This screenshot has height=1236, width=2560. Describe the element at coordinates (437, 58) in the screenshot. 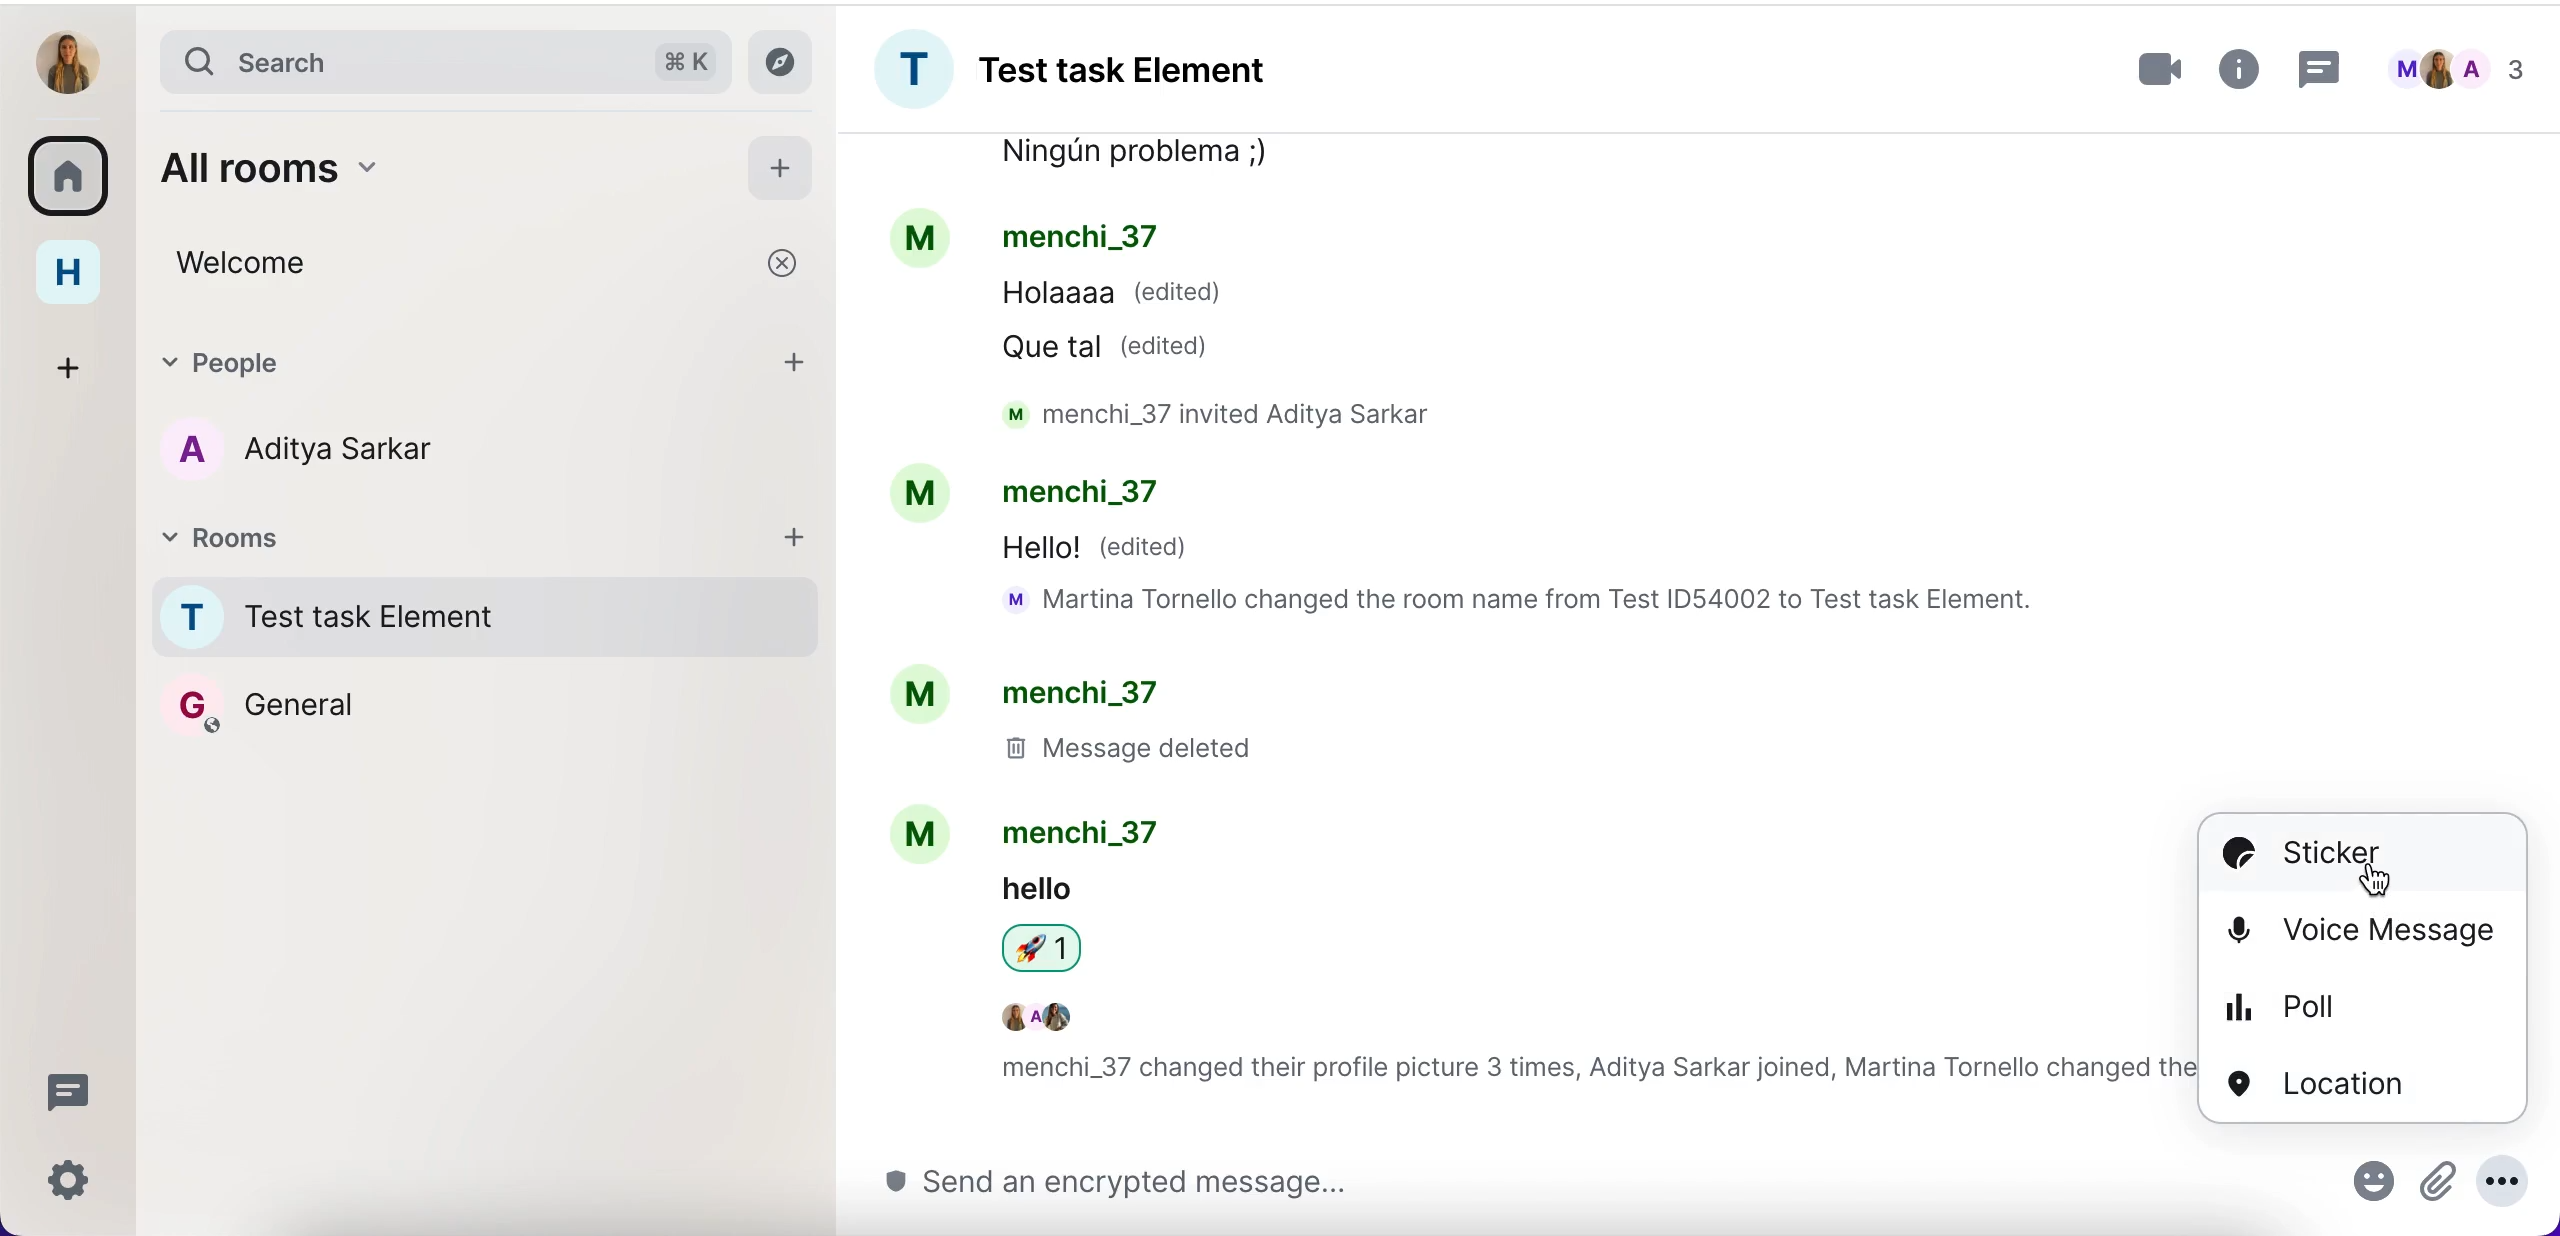

I see `search bar` at that location.